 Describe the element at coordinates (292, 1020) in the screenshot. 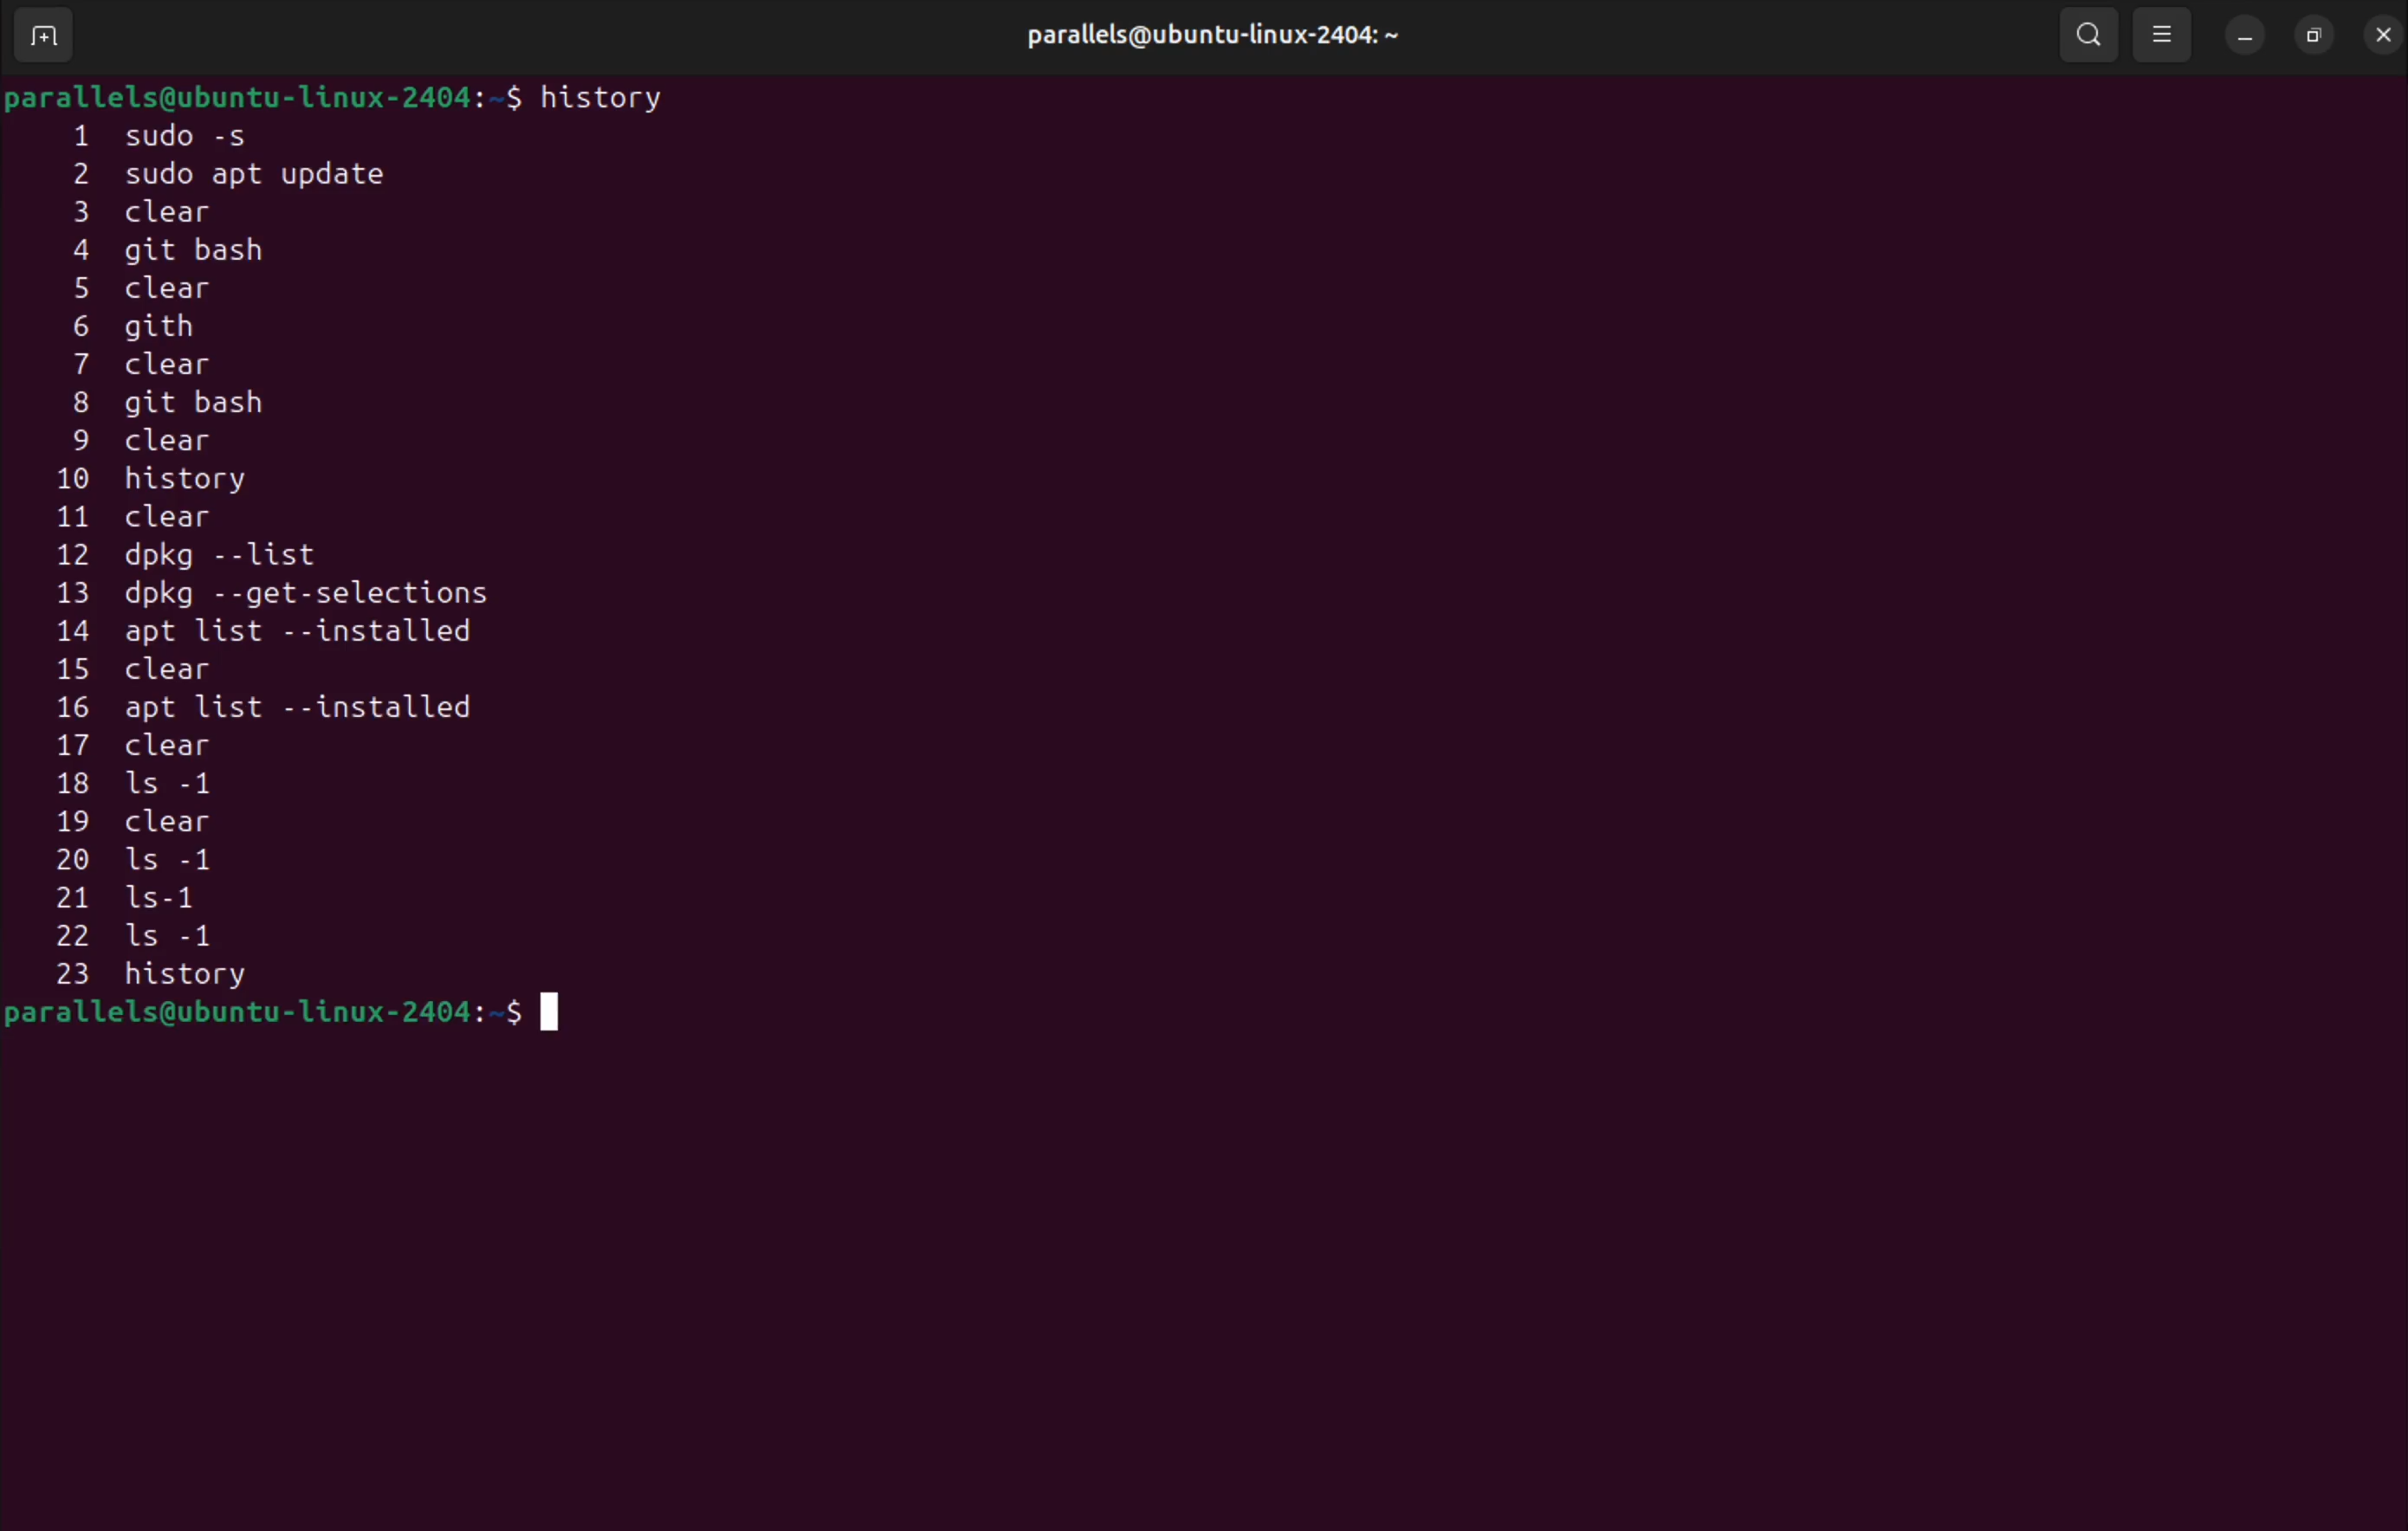

I see `bash prompt` at that location.